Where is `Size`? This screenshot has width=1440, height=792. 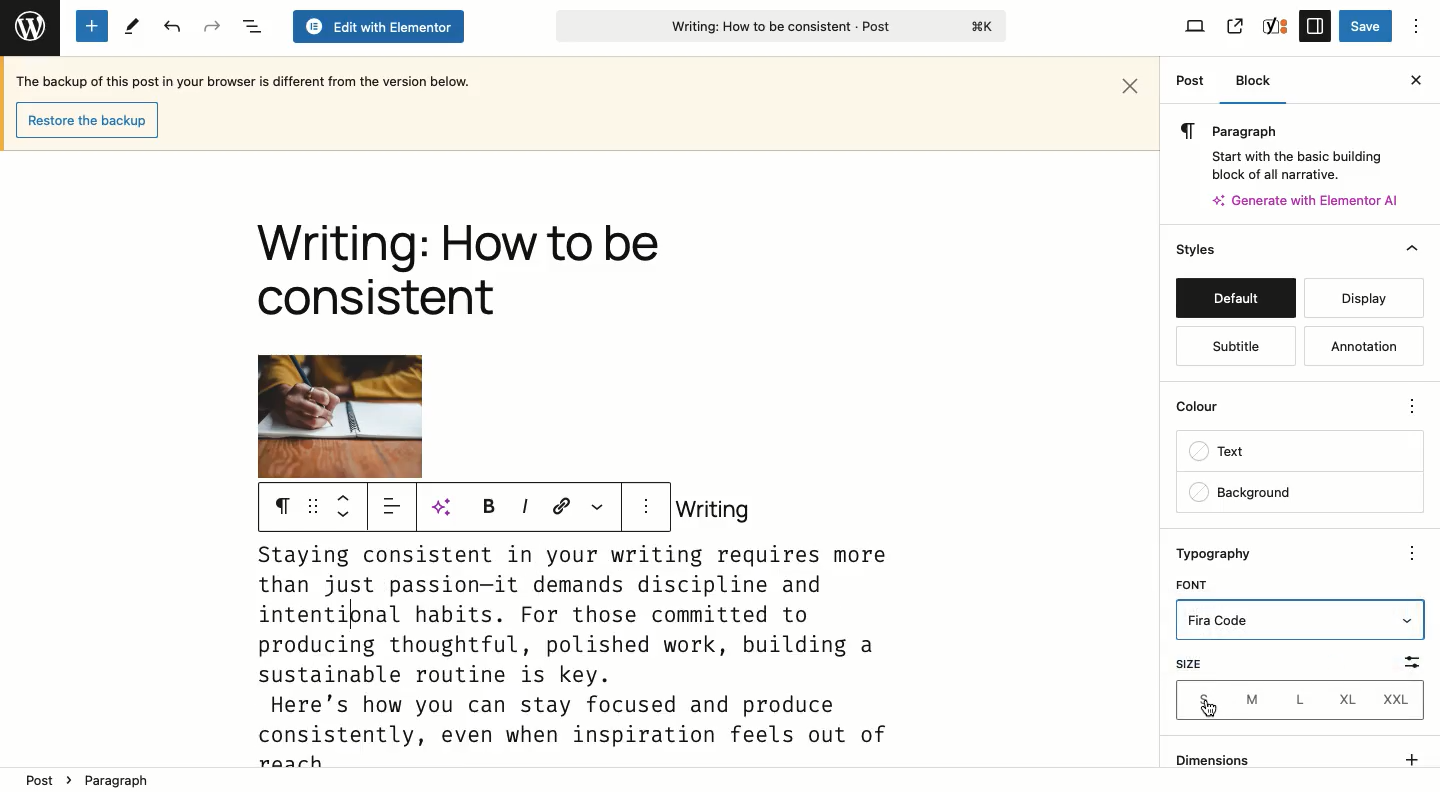
Size is located at coordinates (1214, 664).